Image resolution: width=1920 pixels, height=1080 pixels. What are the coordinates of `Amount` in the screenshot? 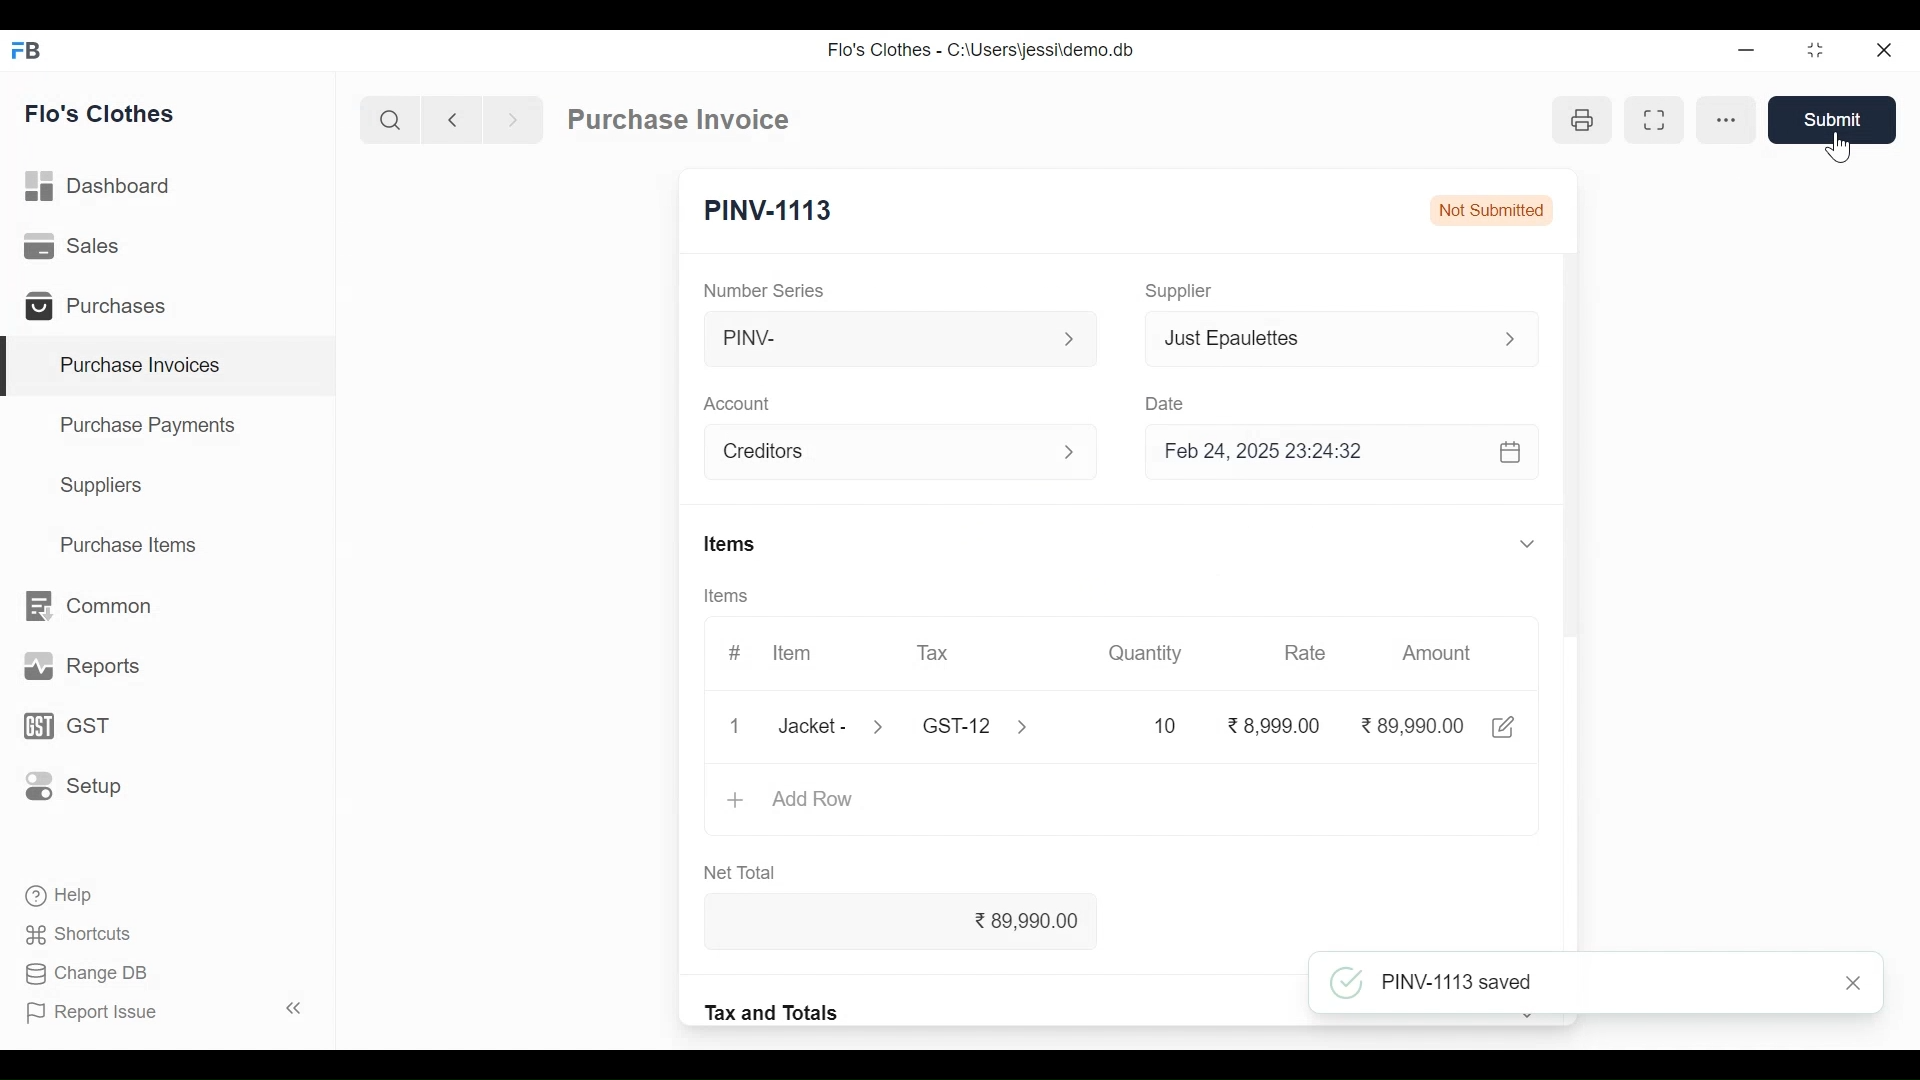 It's located at (1437, 653).